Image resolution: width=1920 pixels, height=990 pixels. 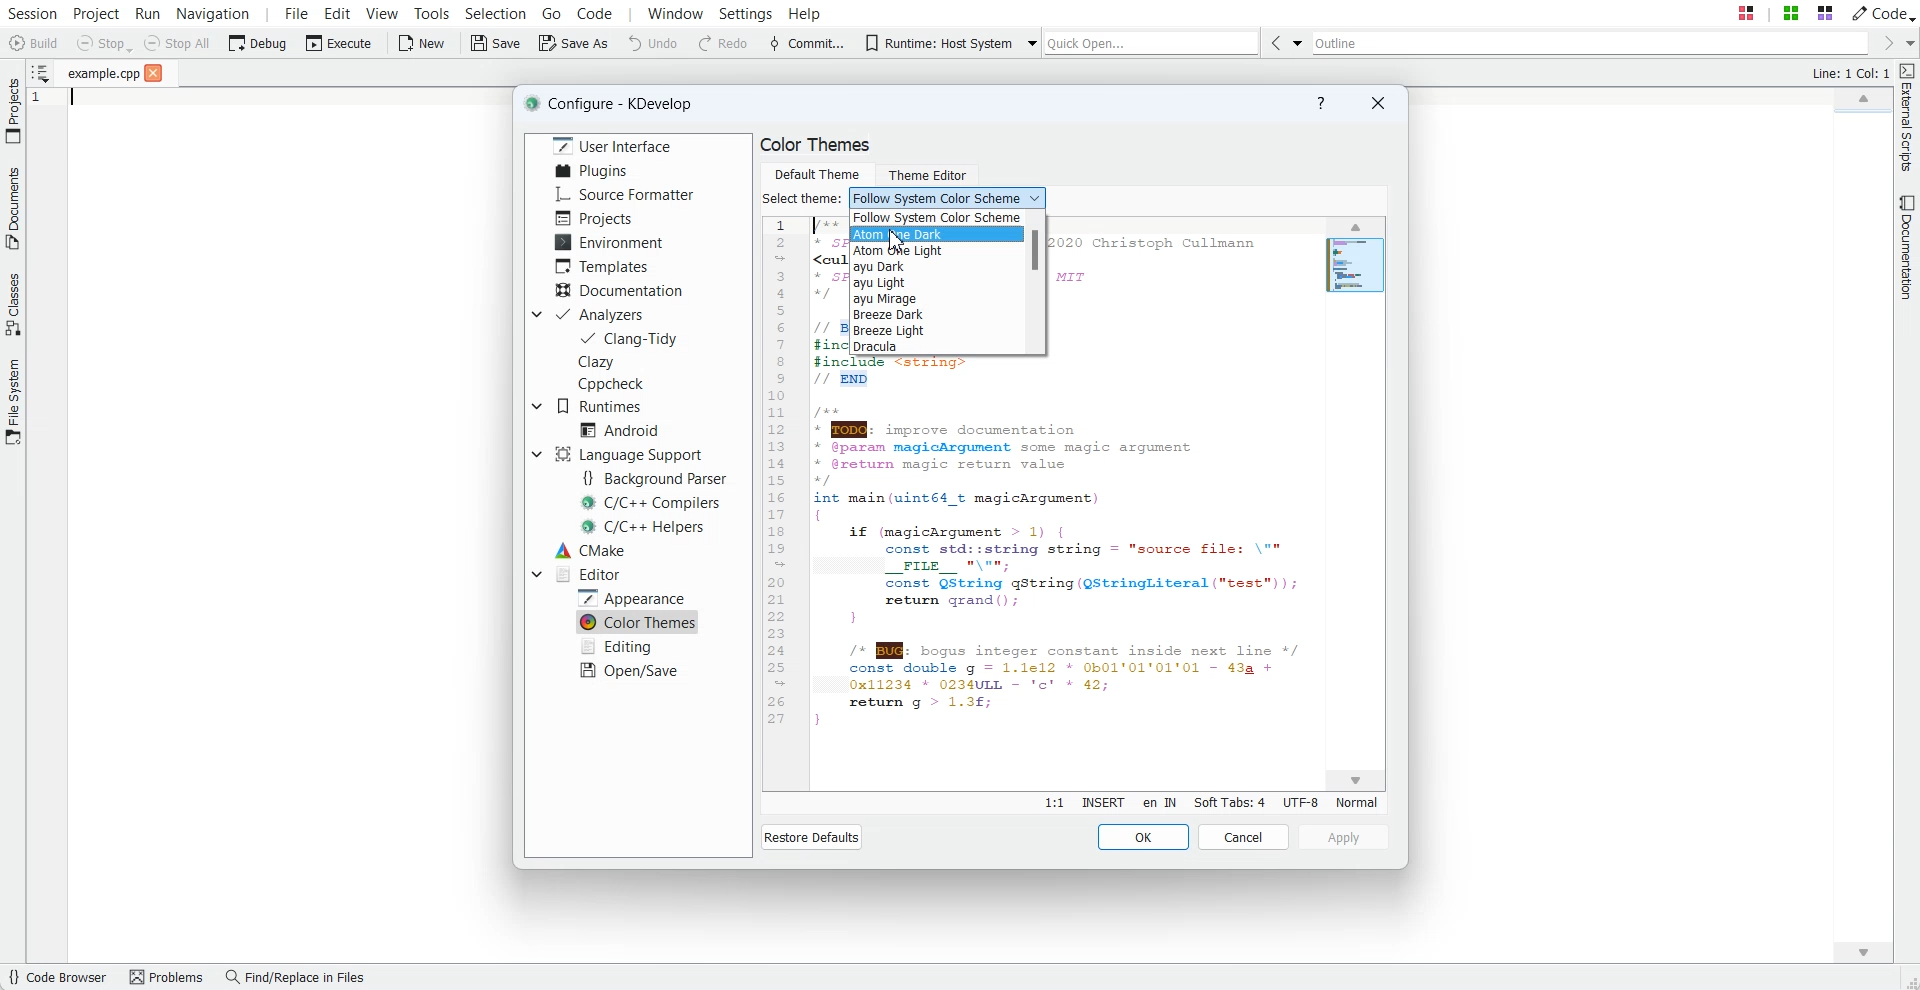 What do you see at coordinates (496, 44) in the screenshot?
I see `Save` at bounding box center [496, 44].